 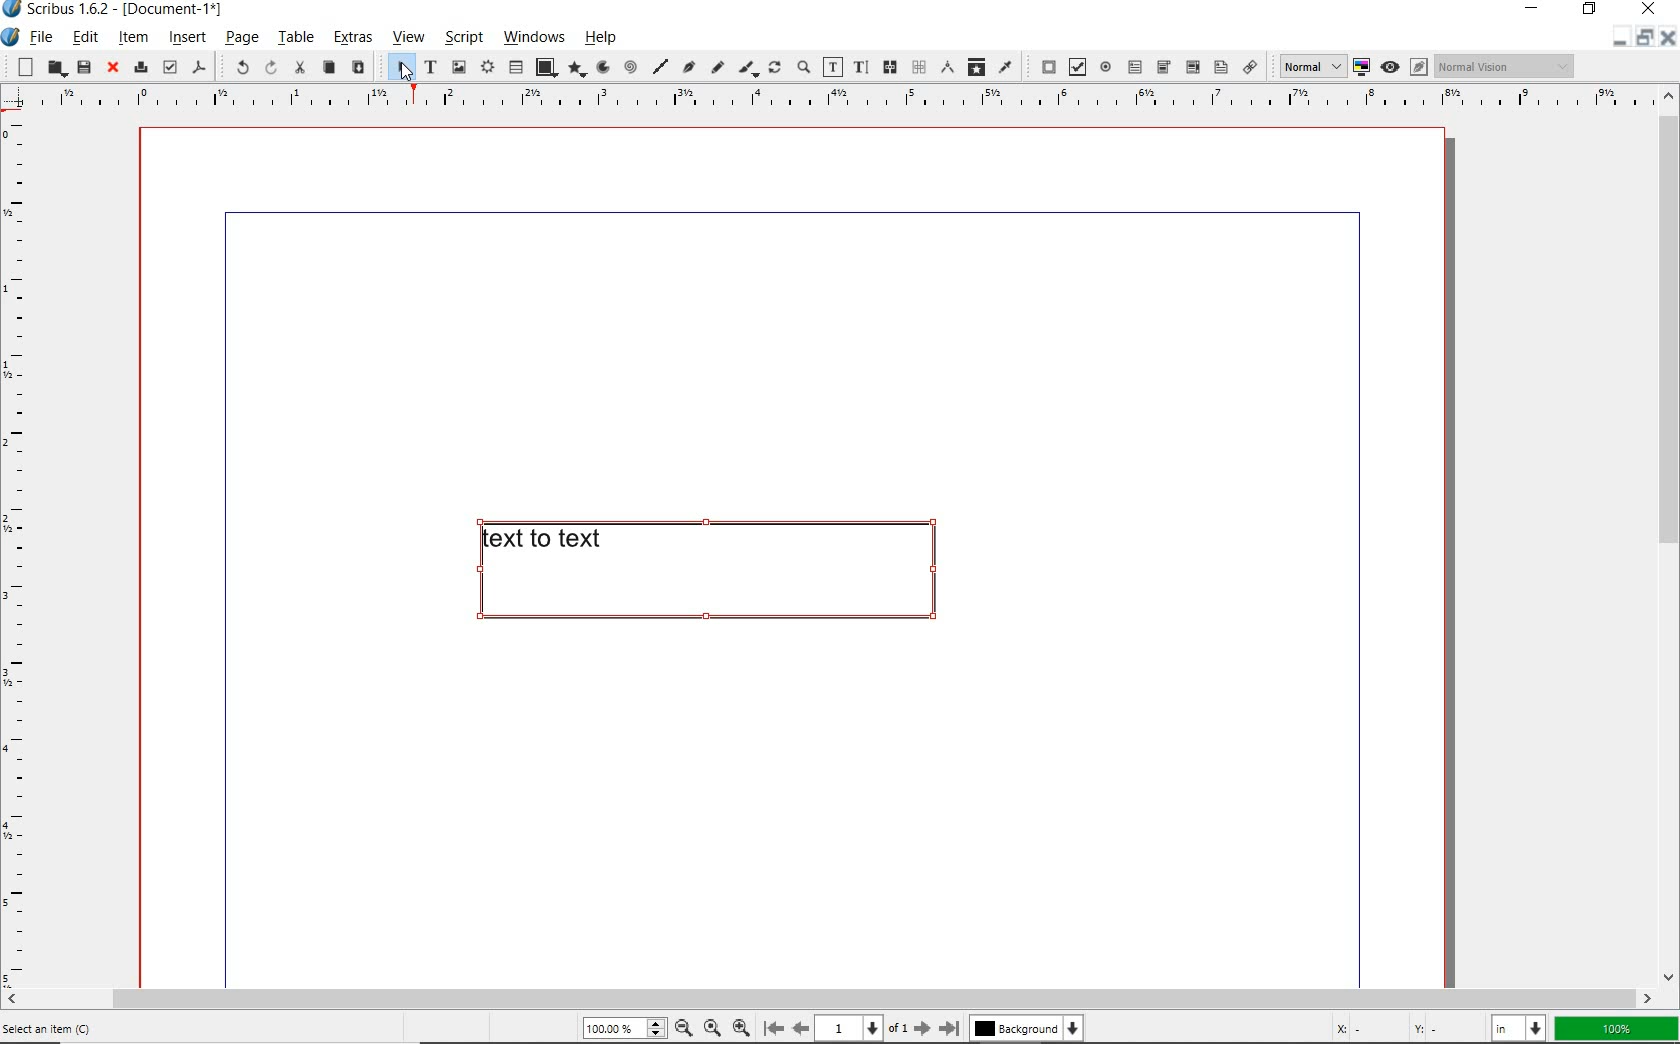 I want to click on calligraphic line, so click(x=748, y=69).